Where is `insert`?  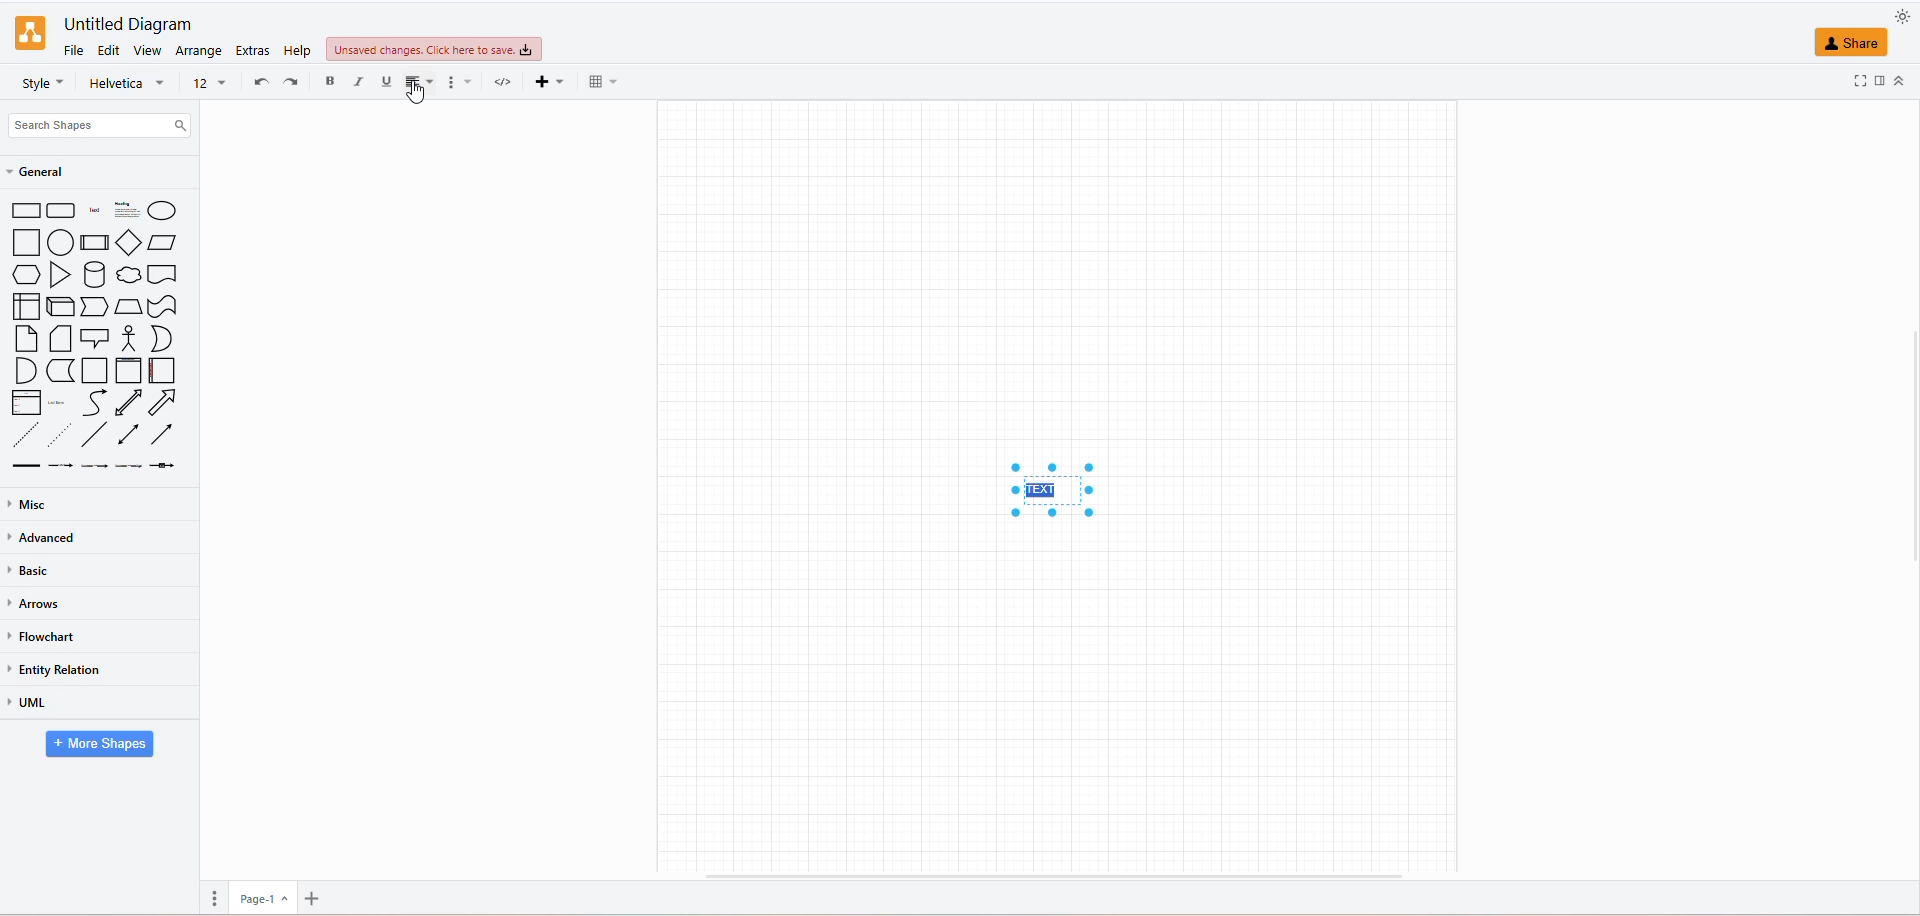
insert is located at coordinates (544, 80).